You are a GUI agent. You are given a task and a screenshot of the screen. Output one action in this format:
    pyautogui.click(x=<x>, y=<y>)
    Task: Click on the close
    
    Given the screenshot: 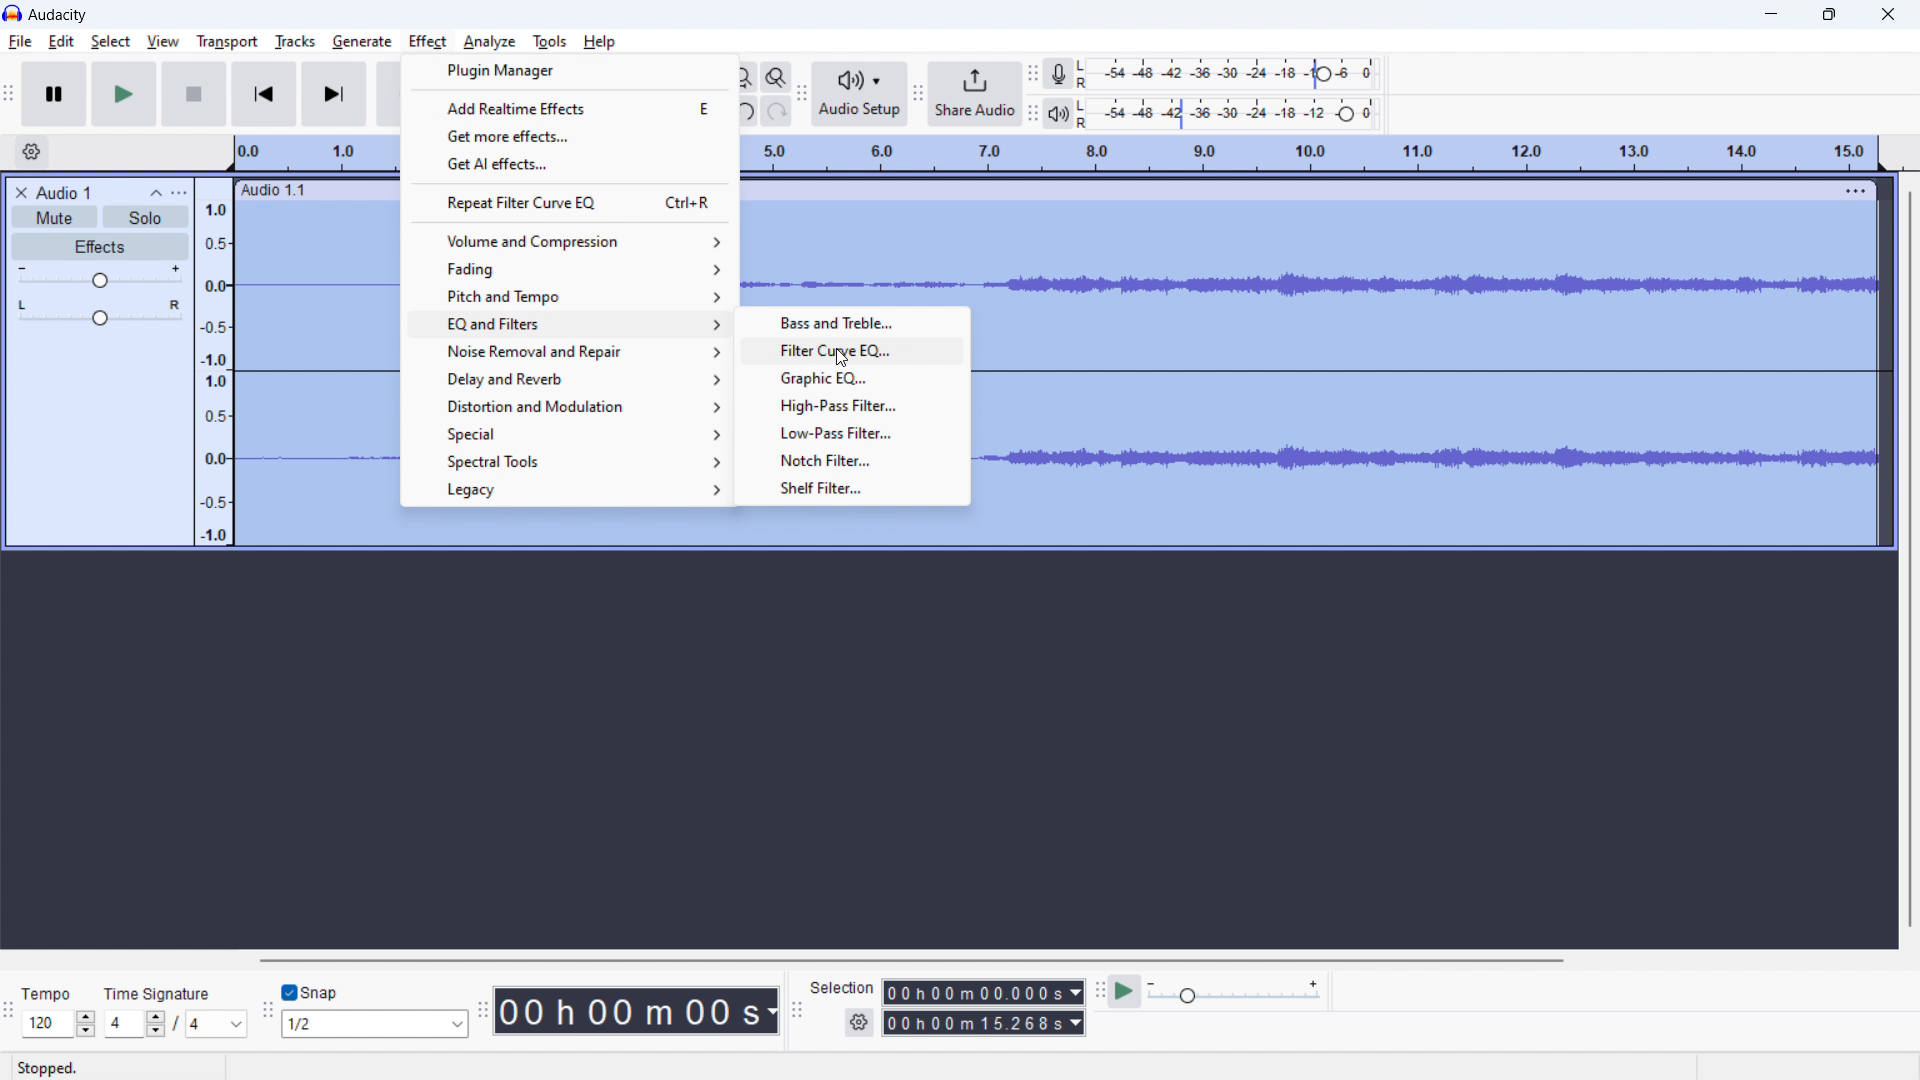 What is the action you would take?
    pyautogui.click(x=1889, y=13)
    